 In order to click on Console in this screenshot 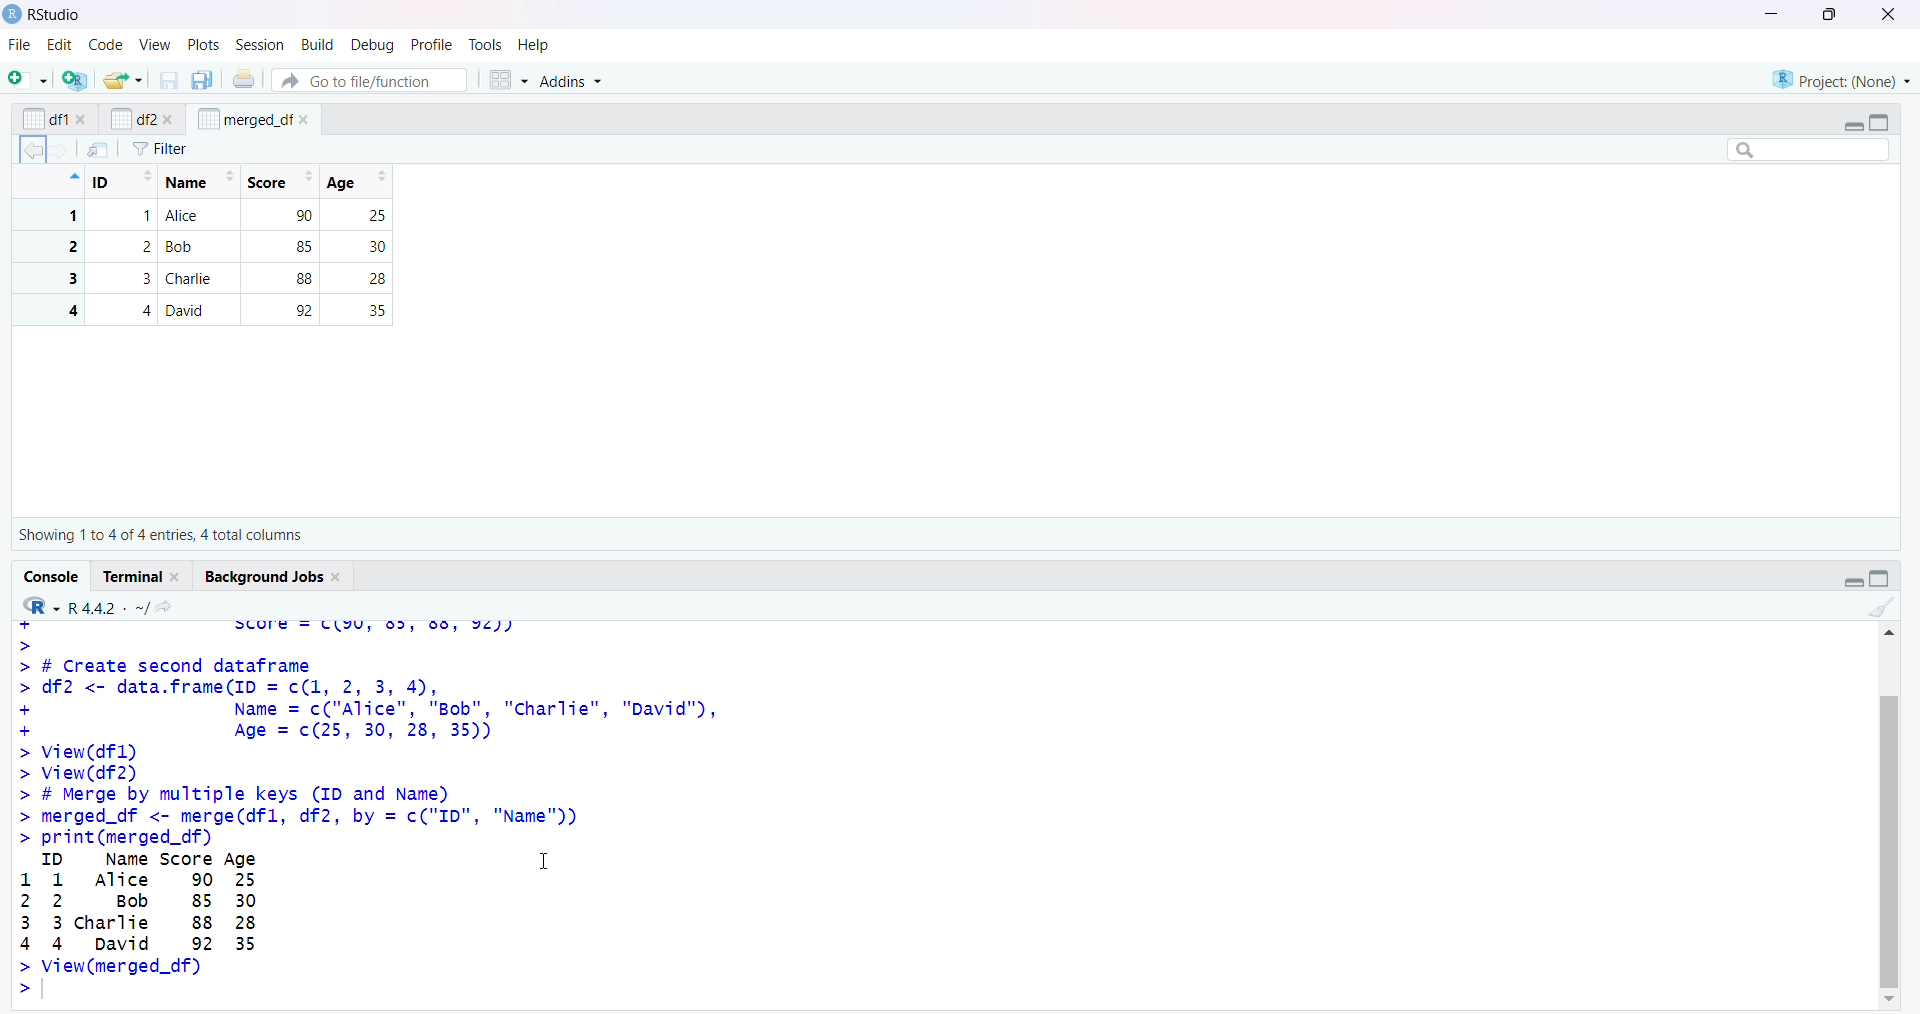, I will do `click(53, 577)`.